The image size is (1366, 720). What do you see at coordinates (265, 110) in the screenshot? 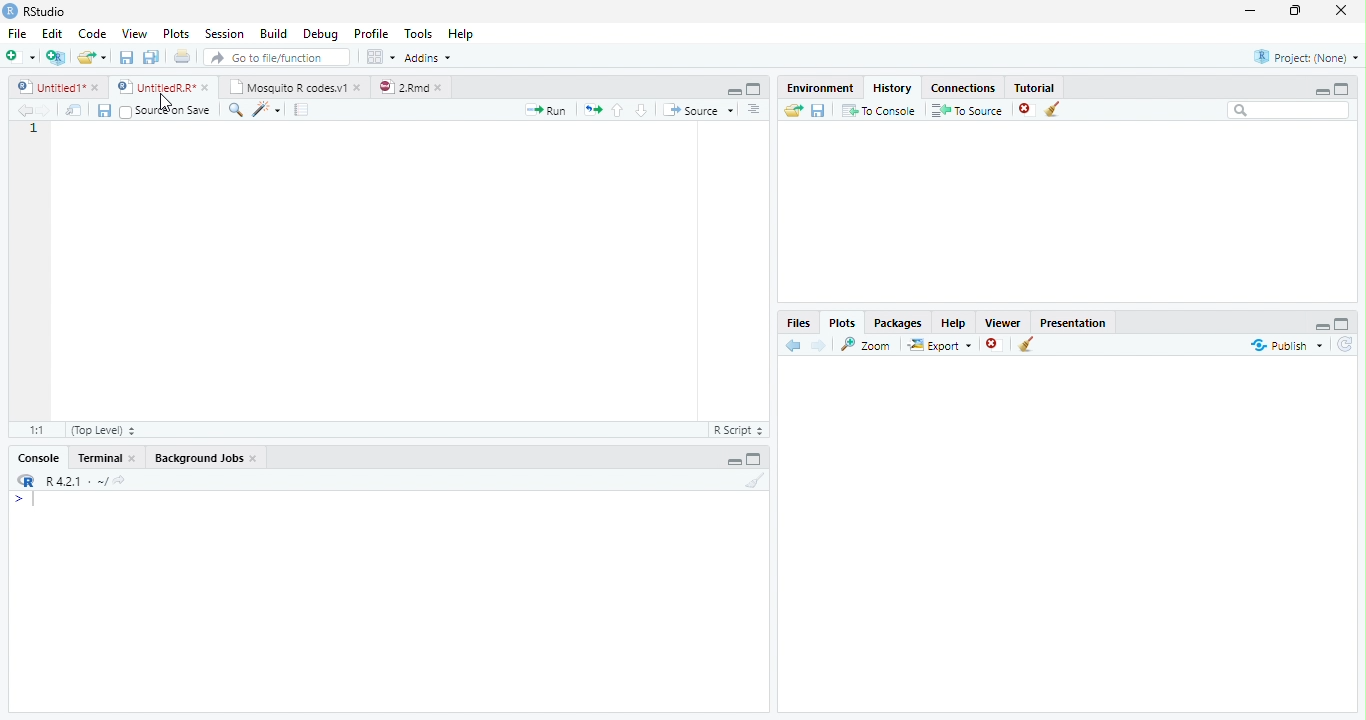
I see `Code Tools` at bounding box center [265, 110].